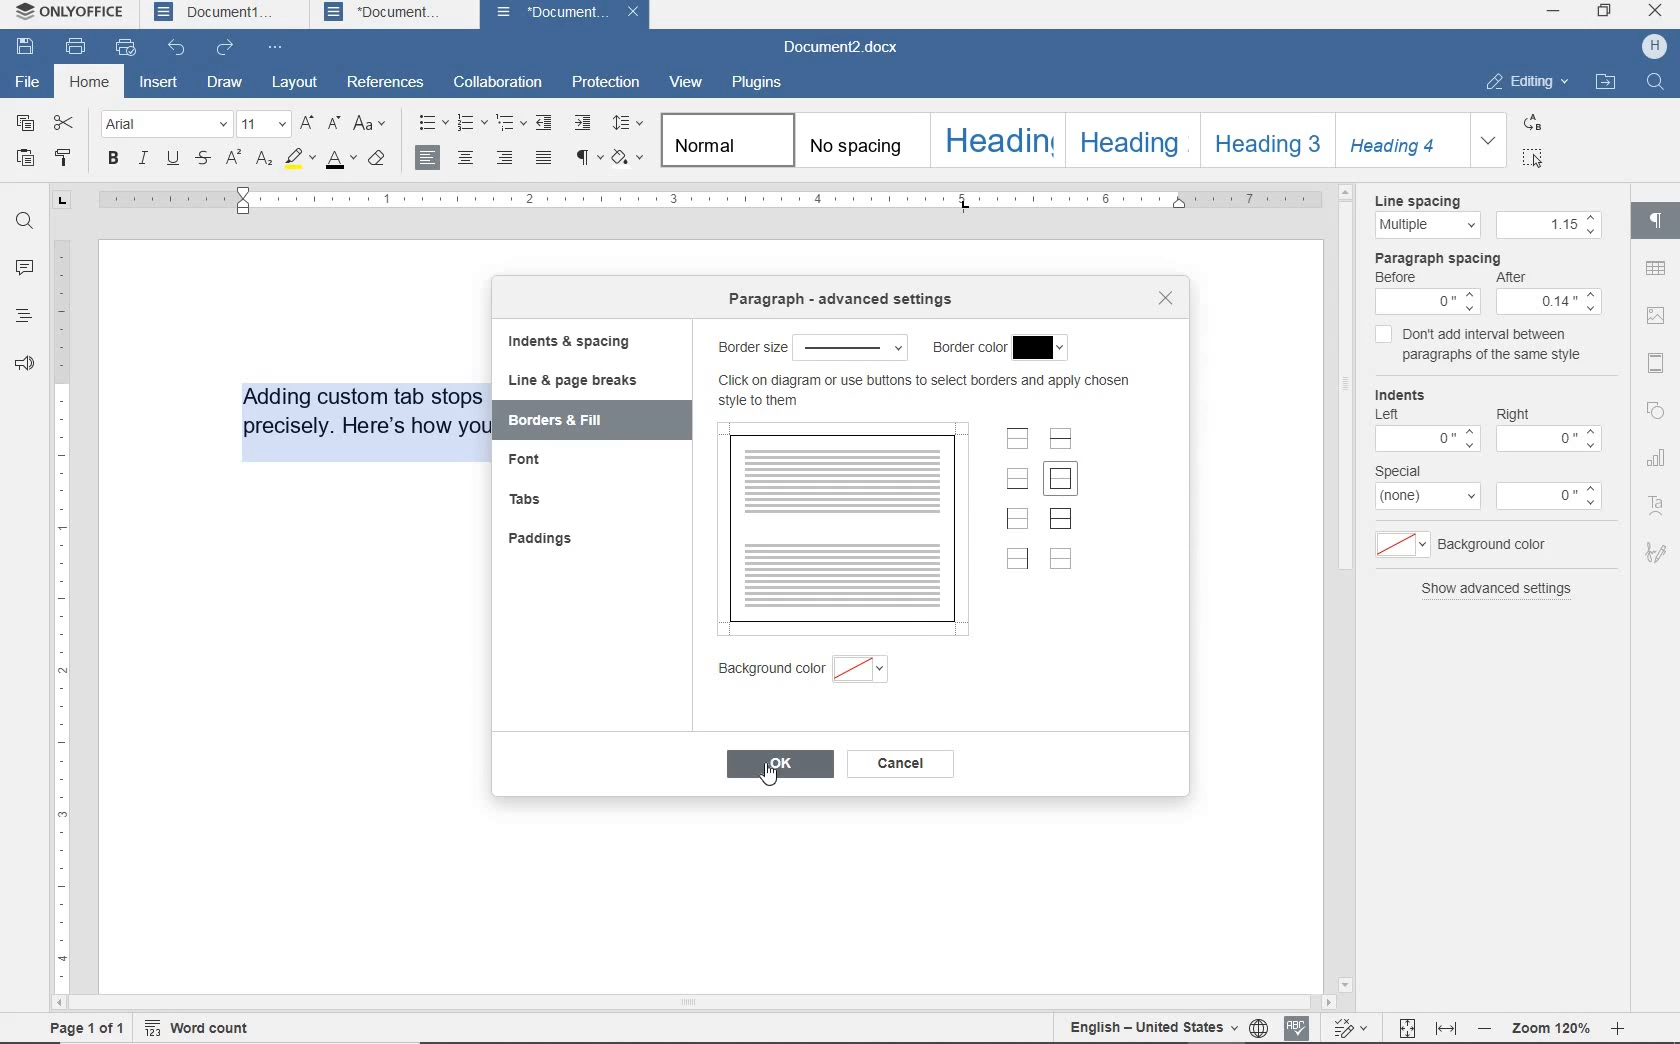 The image size is (1680, 1044). I want to click on align right, so click(431, 157).